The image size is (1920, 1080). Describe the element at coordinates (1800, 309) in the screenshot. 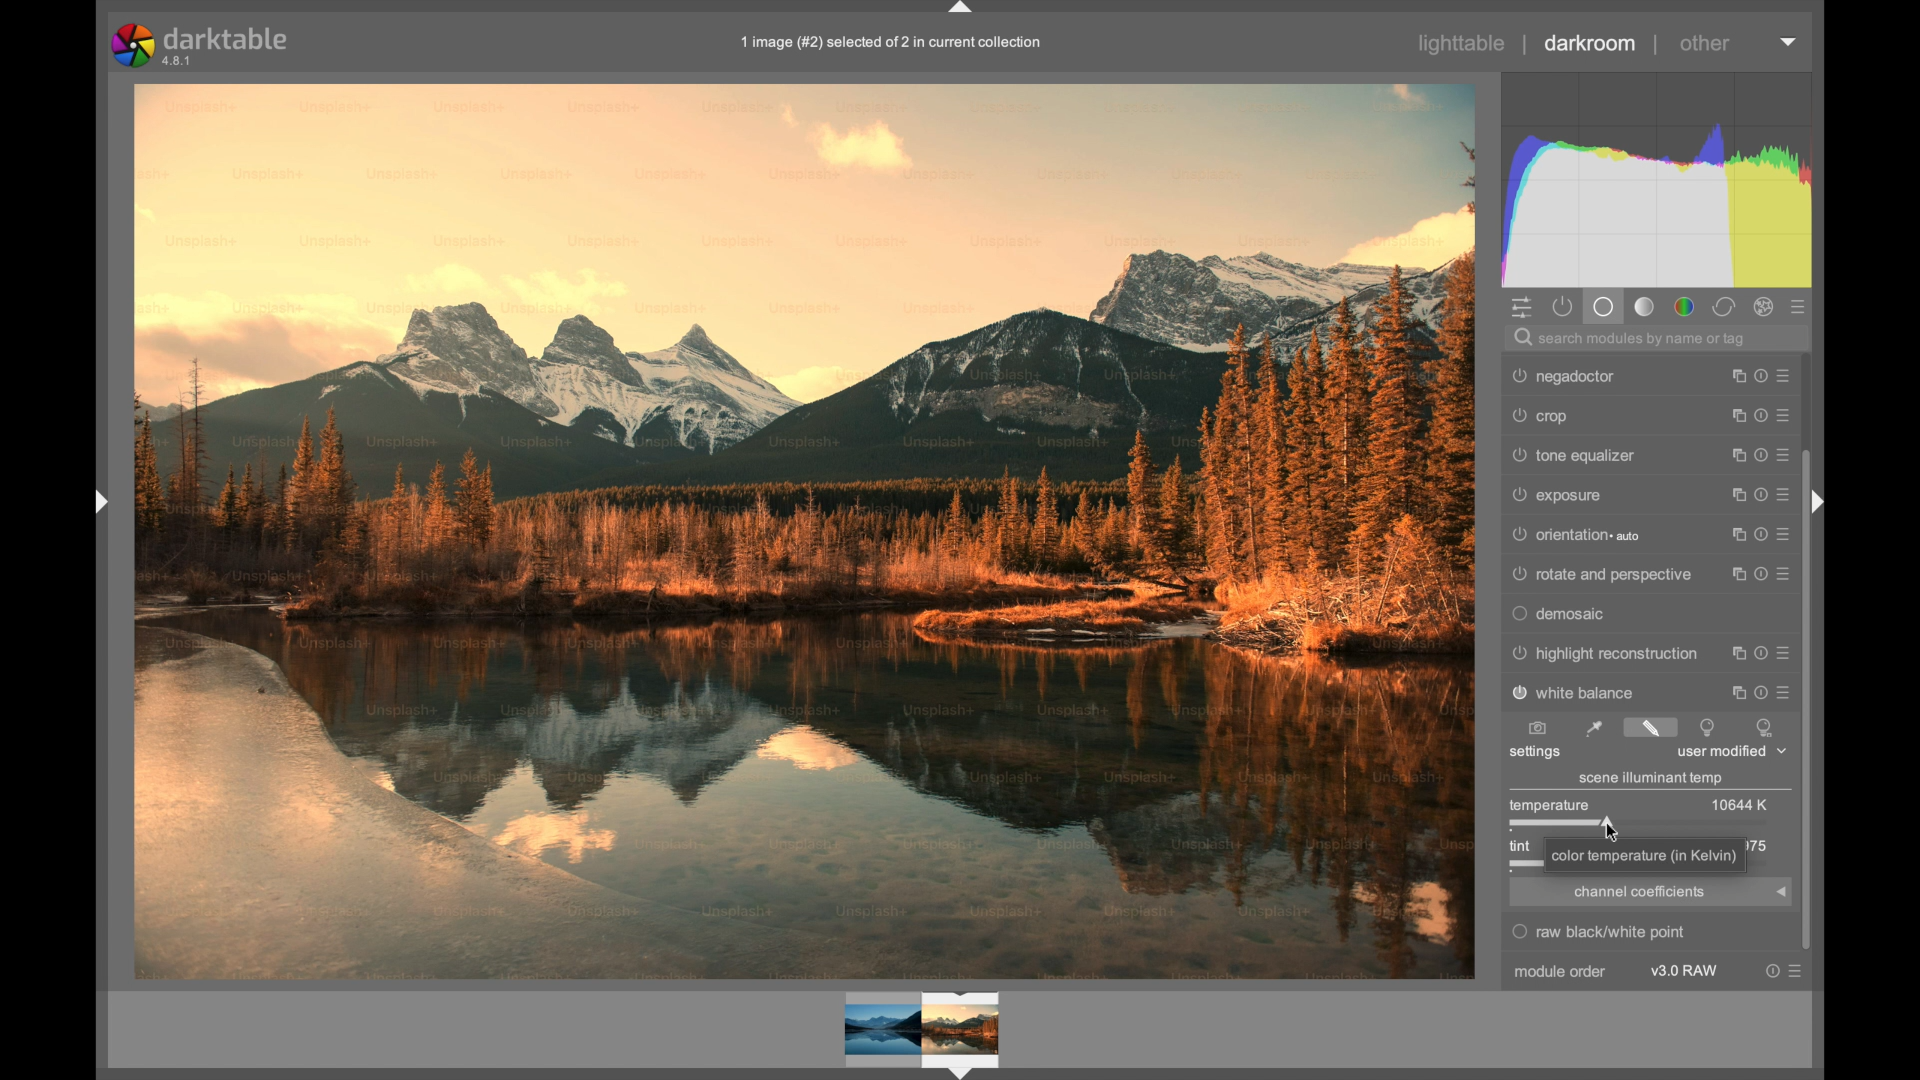

I see `presets` at that location.